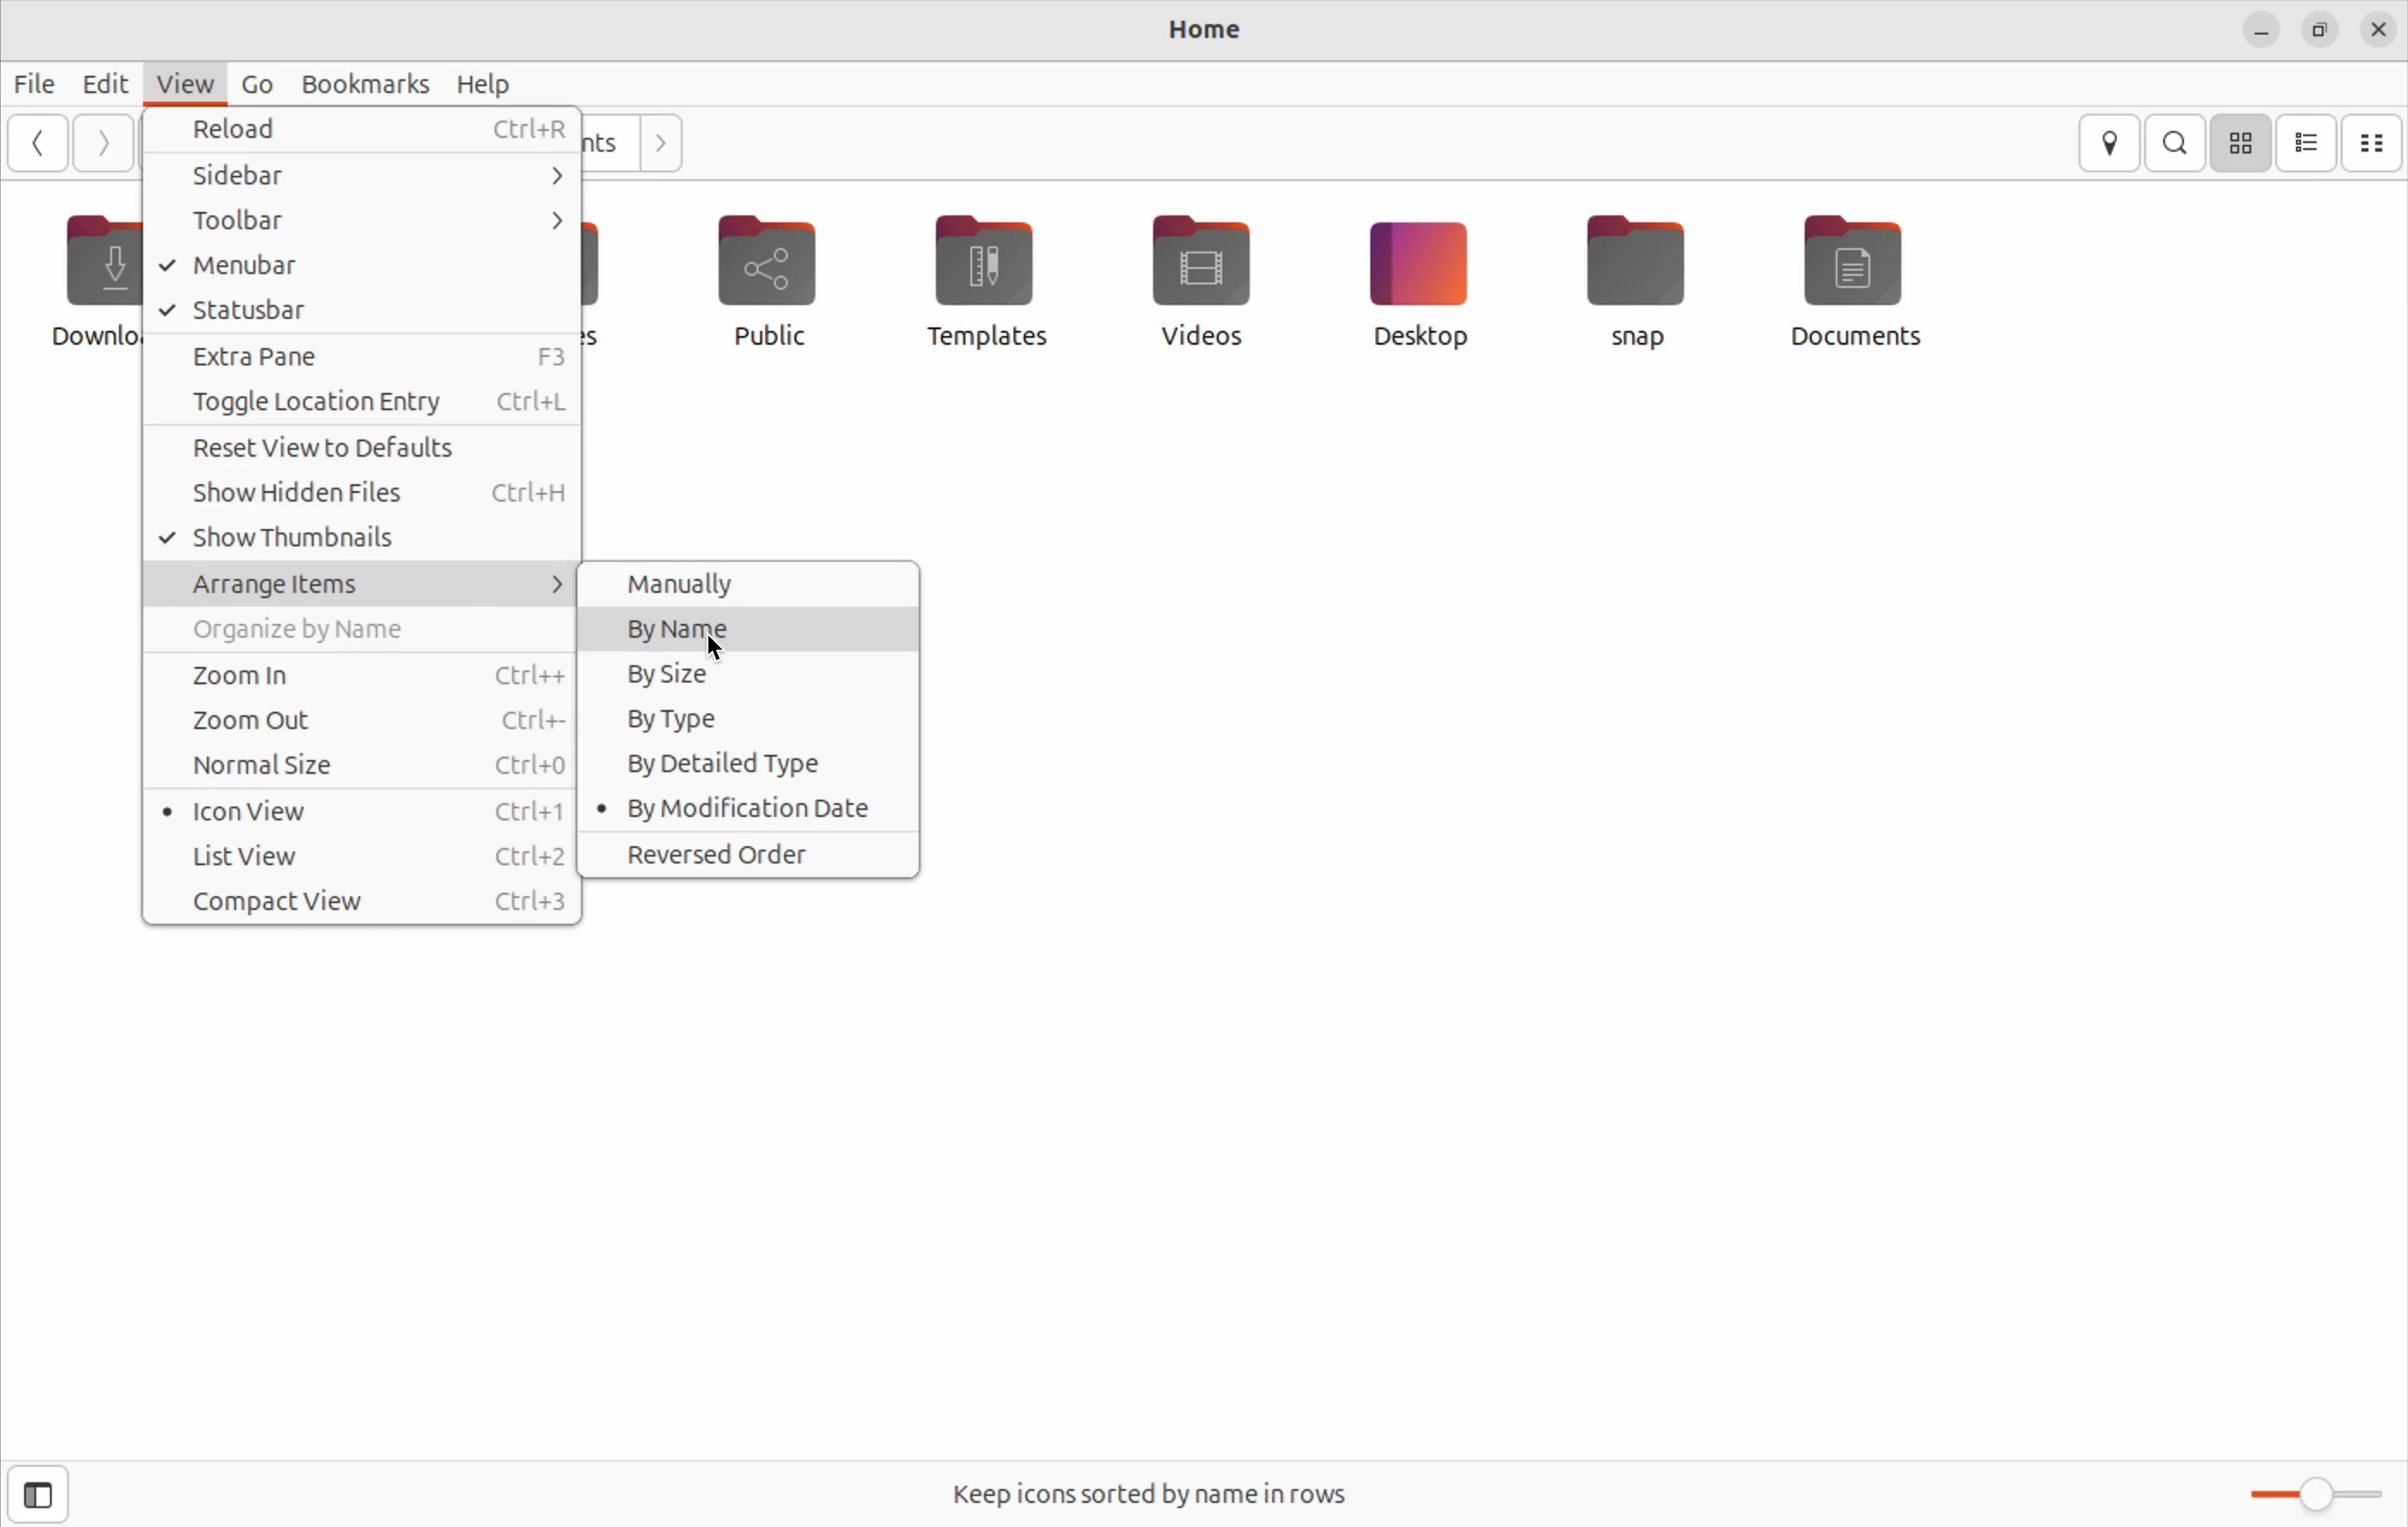 This screenshot has width=2408, height=1527. I want to click on show thumb nails, so click(363, 541).